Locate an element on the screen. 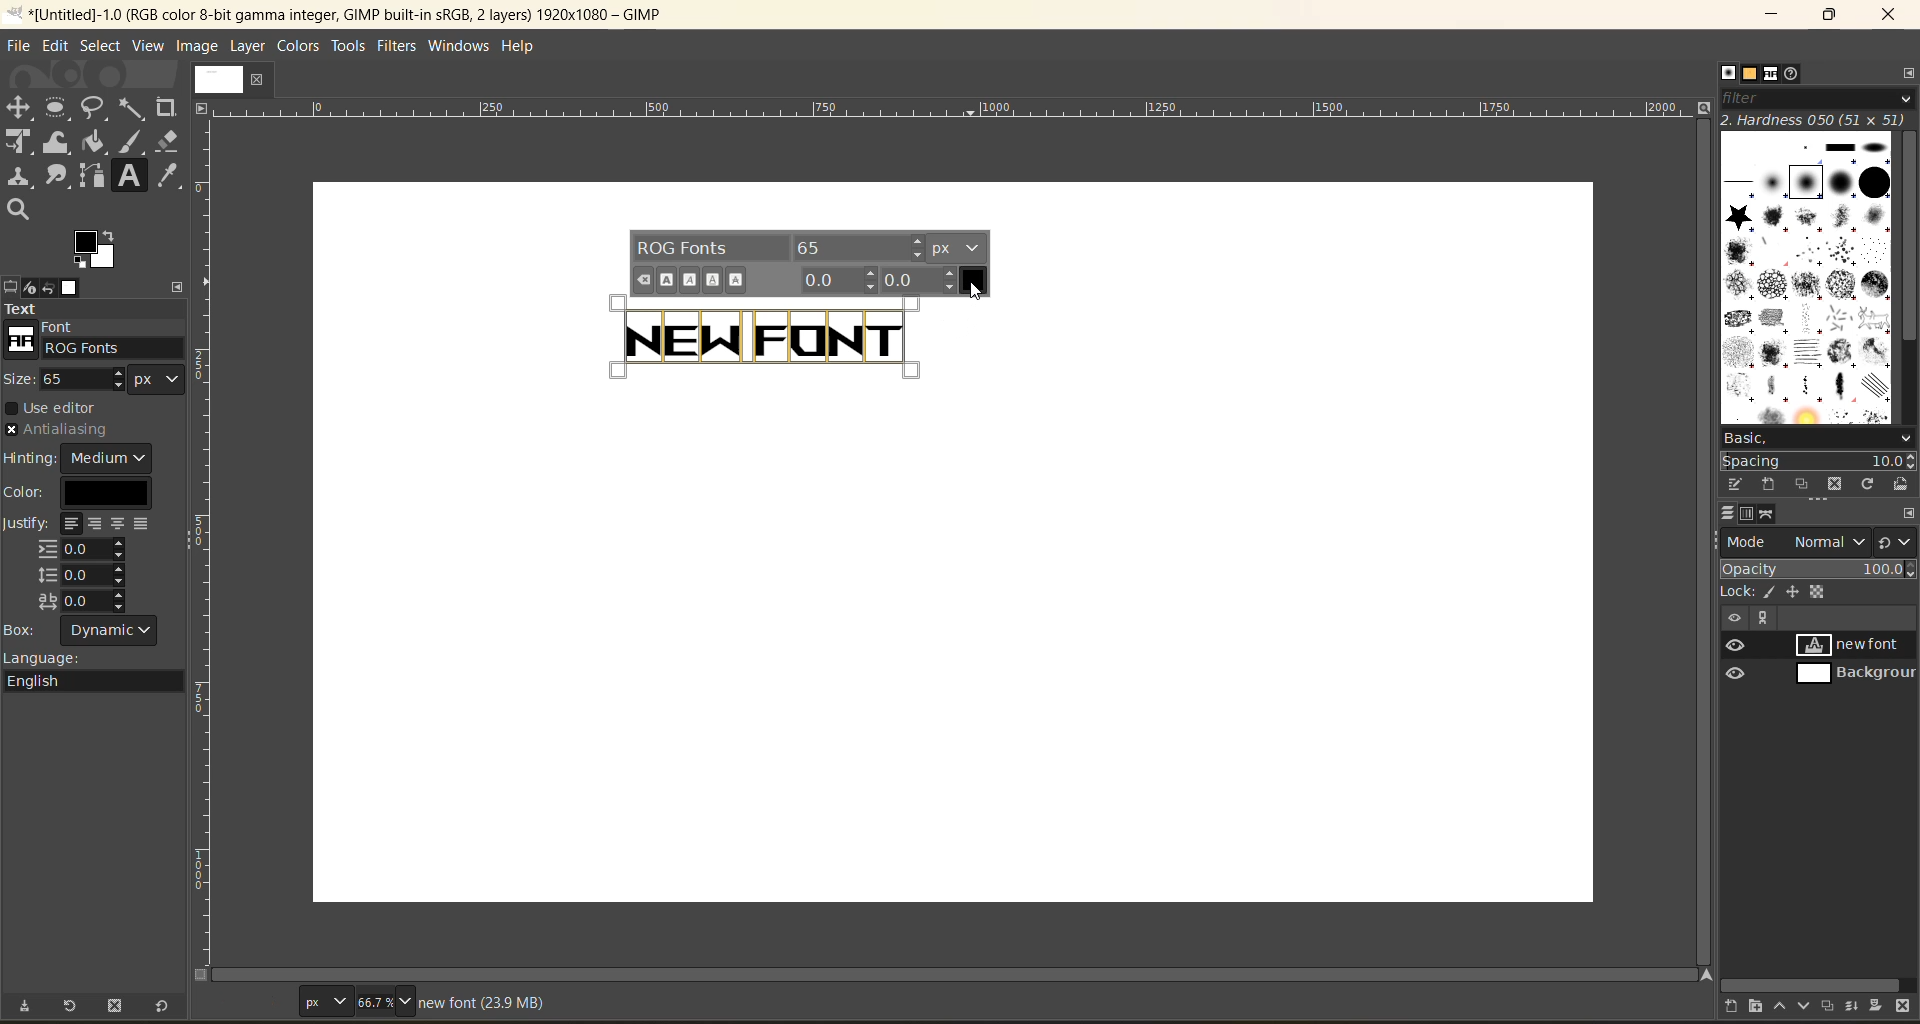 The image size is (1920, 1024). image is located at coordinates (215, 78).